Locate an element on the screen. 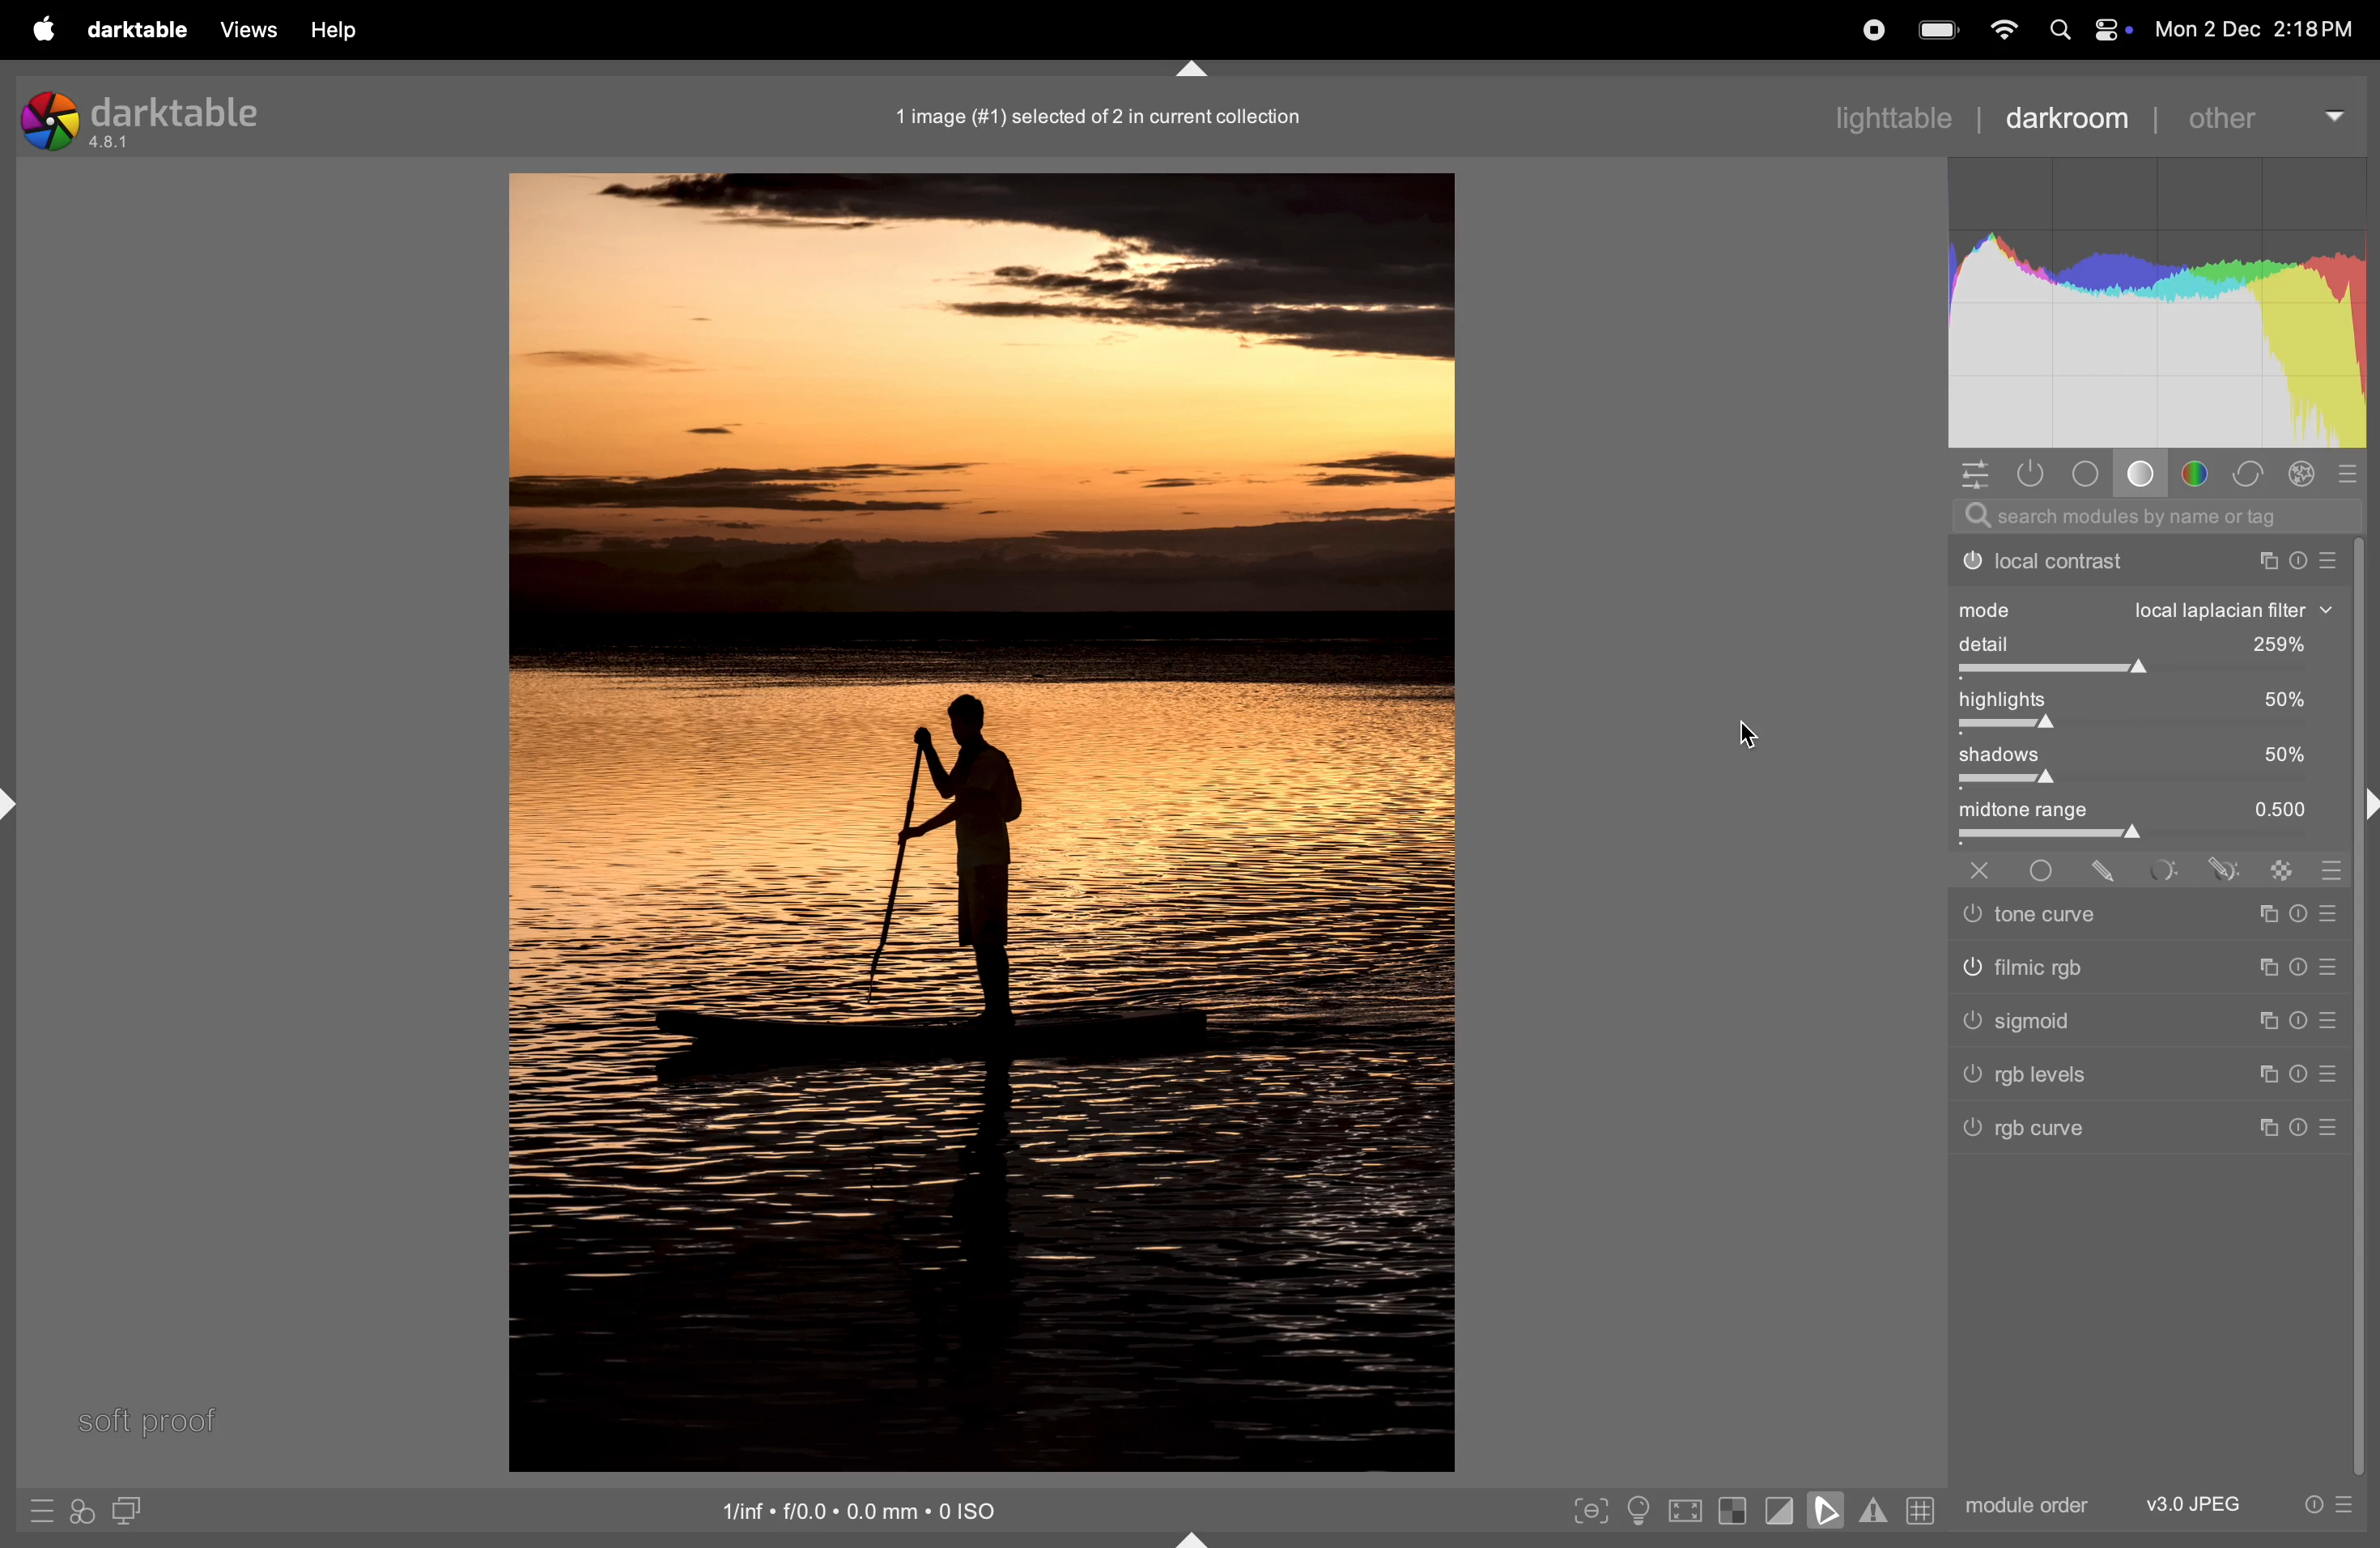 The width and height of the screenshot is (2380, 1548). sign is located at coordinates (2331, 972).